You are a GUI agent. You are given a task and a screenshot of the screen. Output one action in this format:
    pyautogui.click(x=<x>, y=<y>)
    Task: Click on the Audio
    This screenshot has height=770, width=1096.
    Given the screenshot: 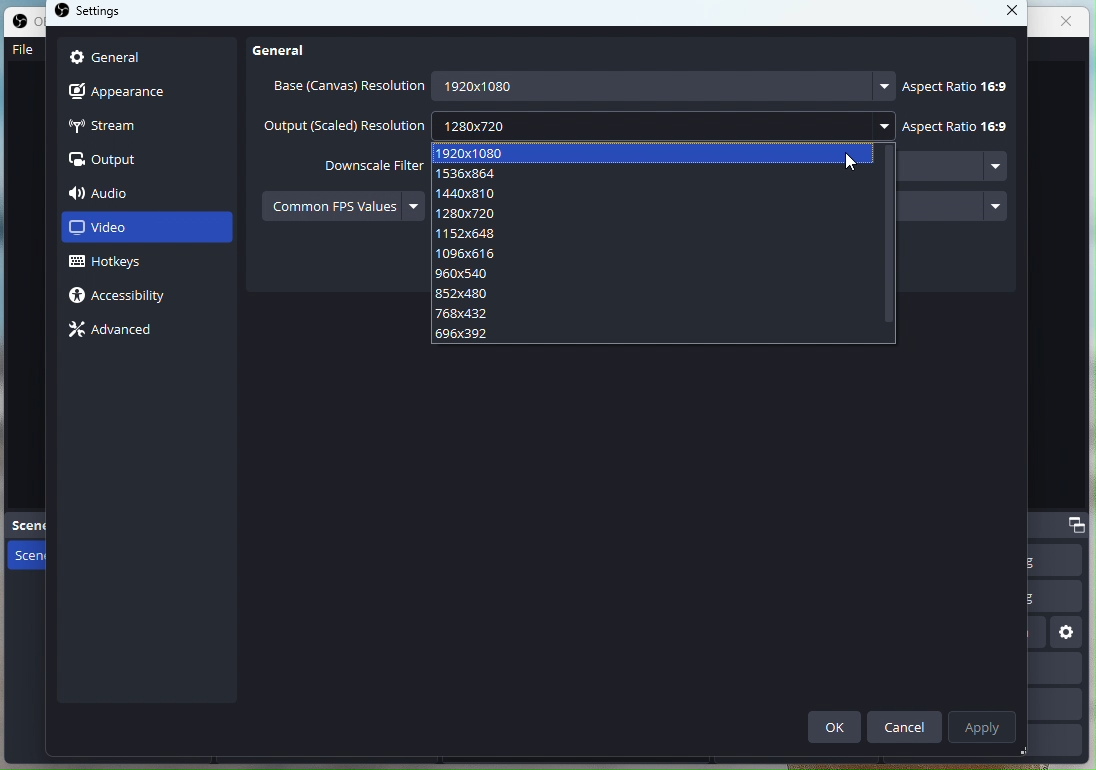 What is the action you would take?
    pyautogui.click(x=132, y=193)
    